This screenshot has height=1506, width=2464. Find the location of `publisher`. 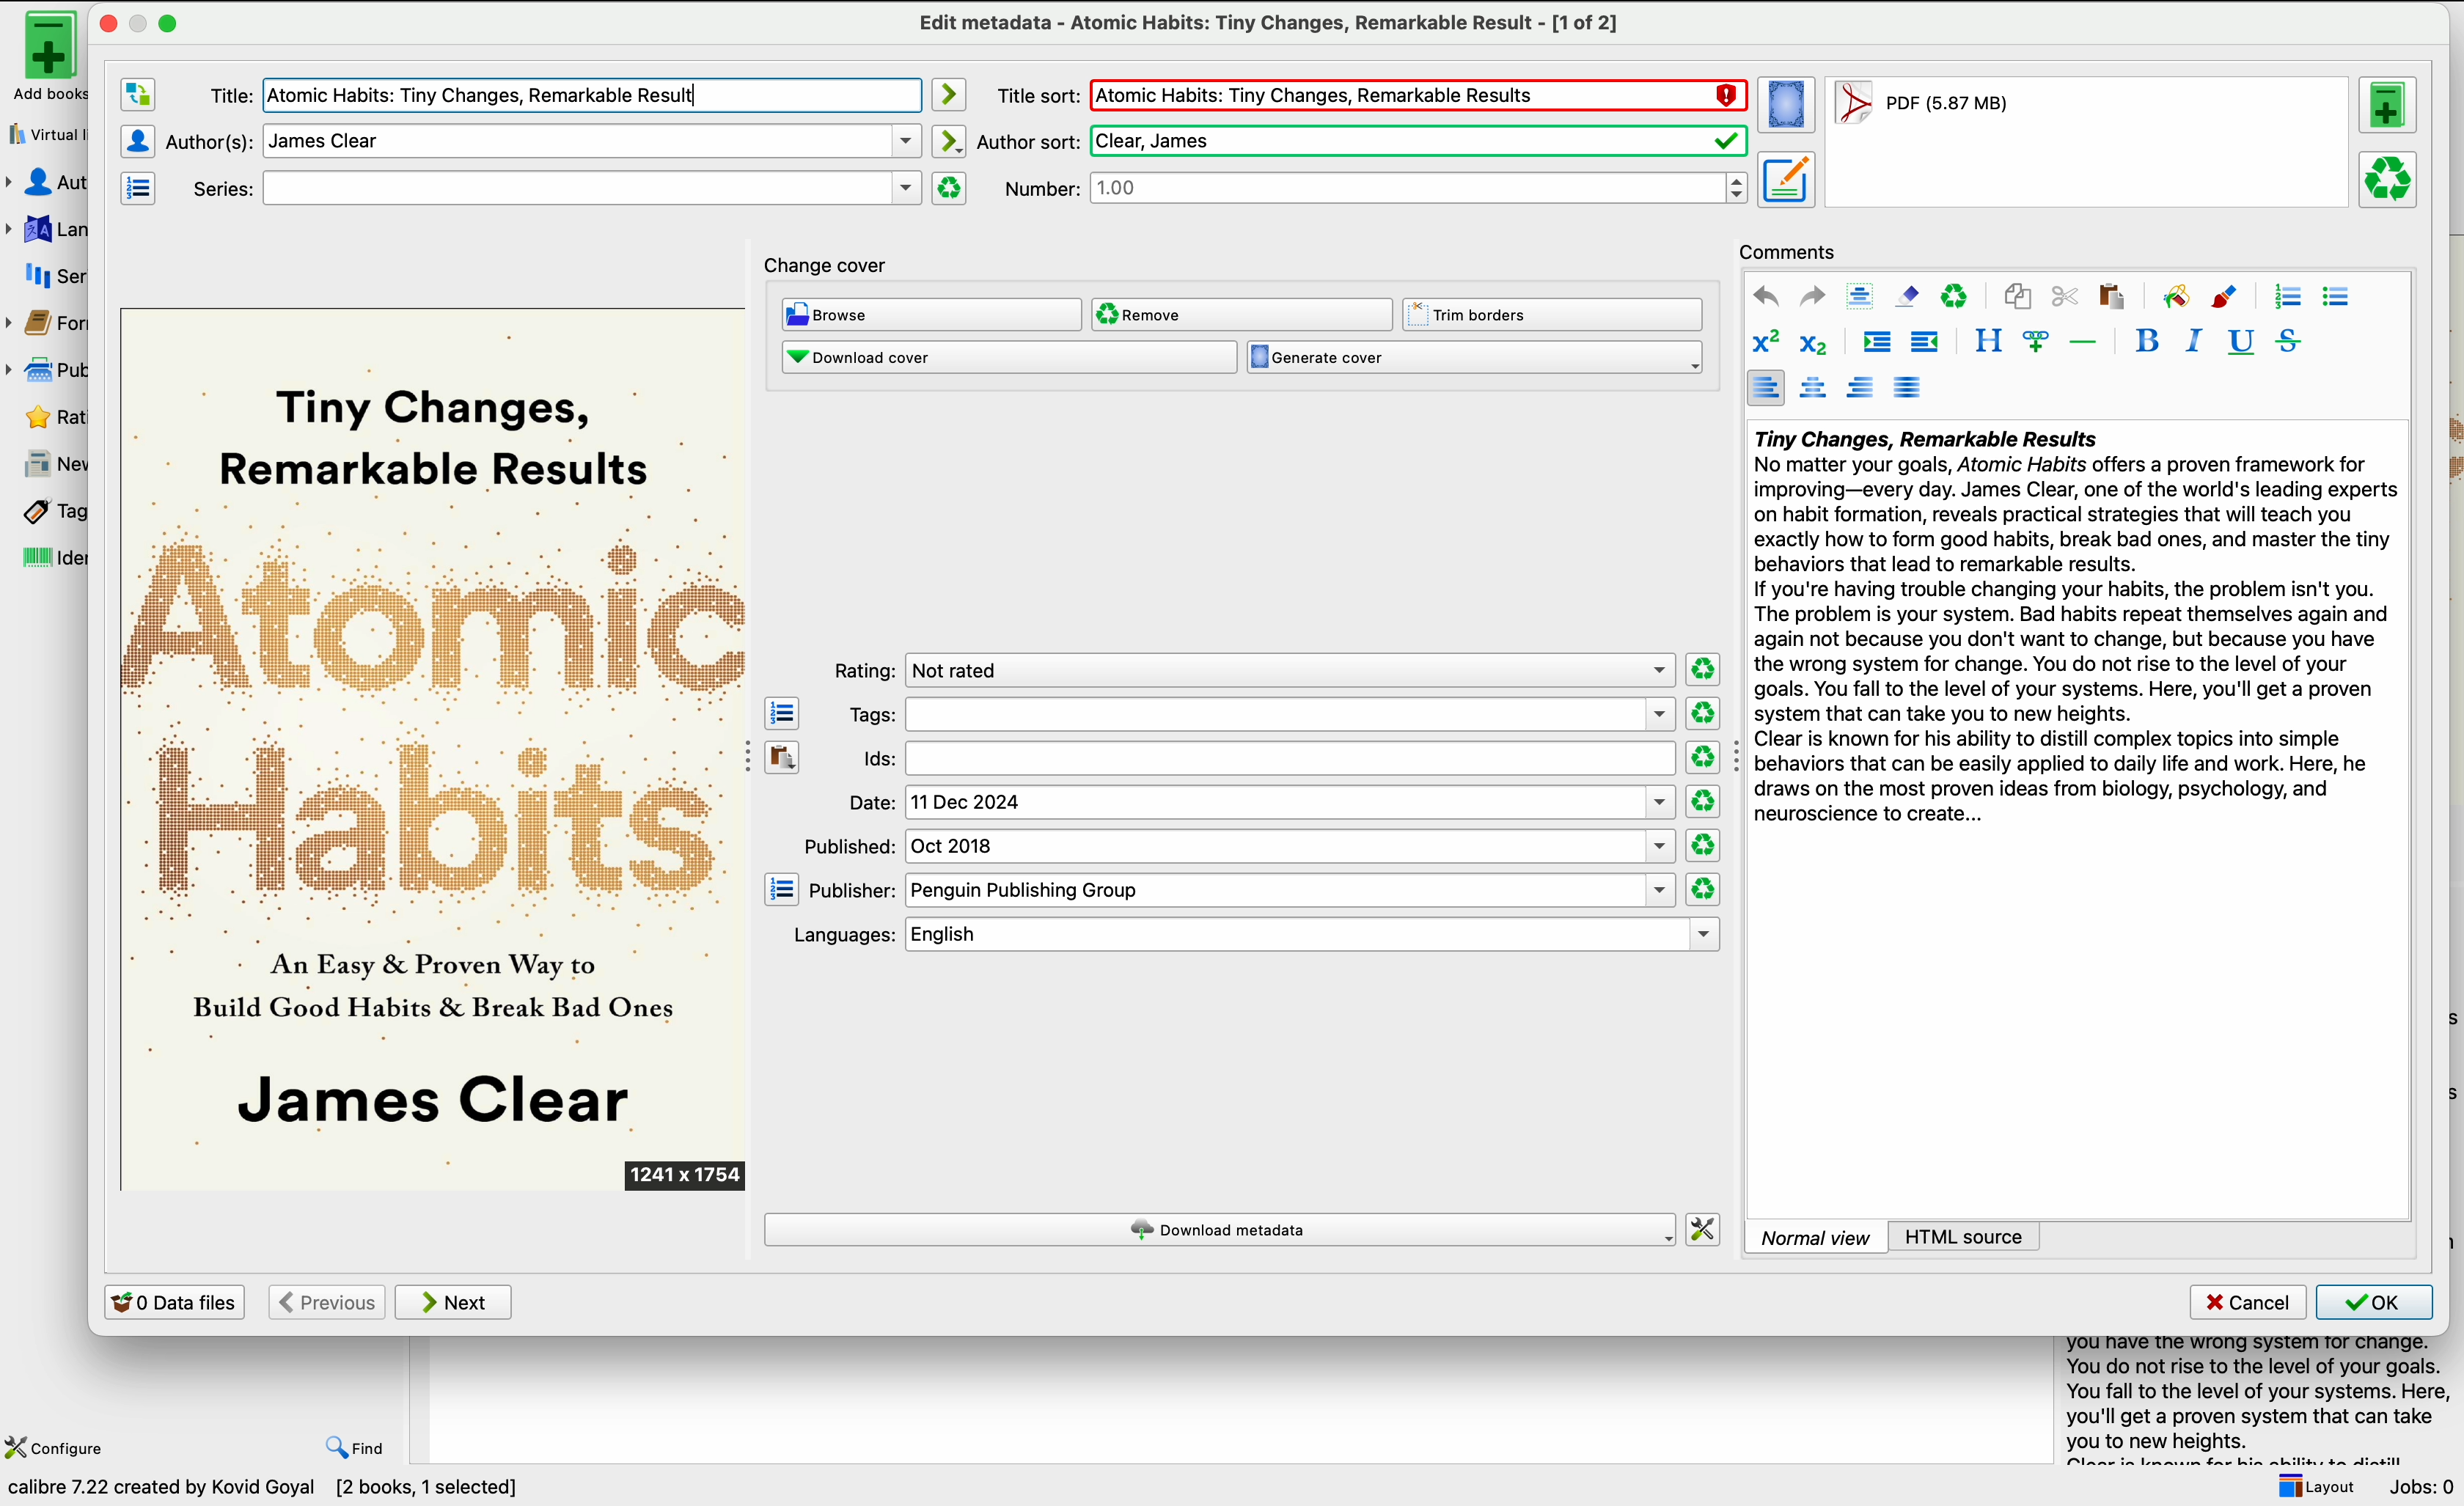

publisher is located at coordinates (51, 369).